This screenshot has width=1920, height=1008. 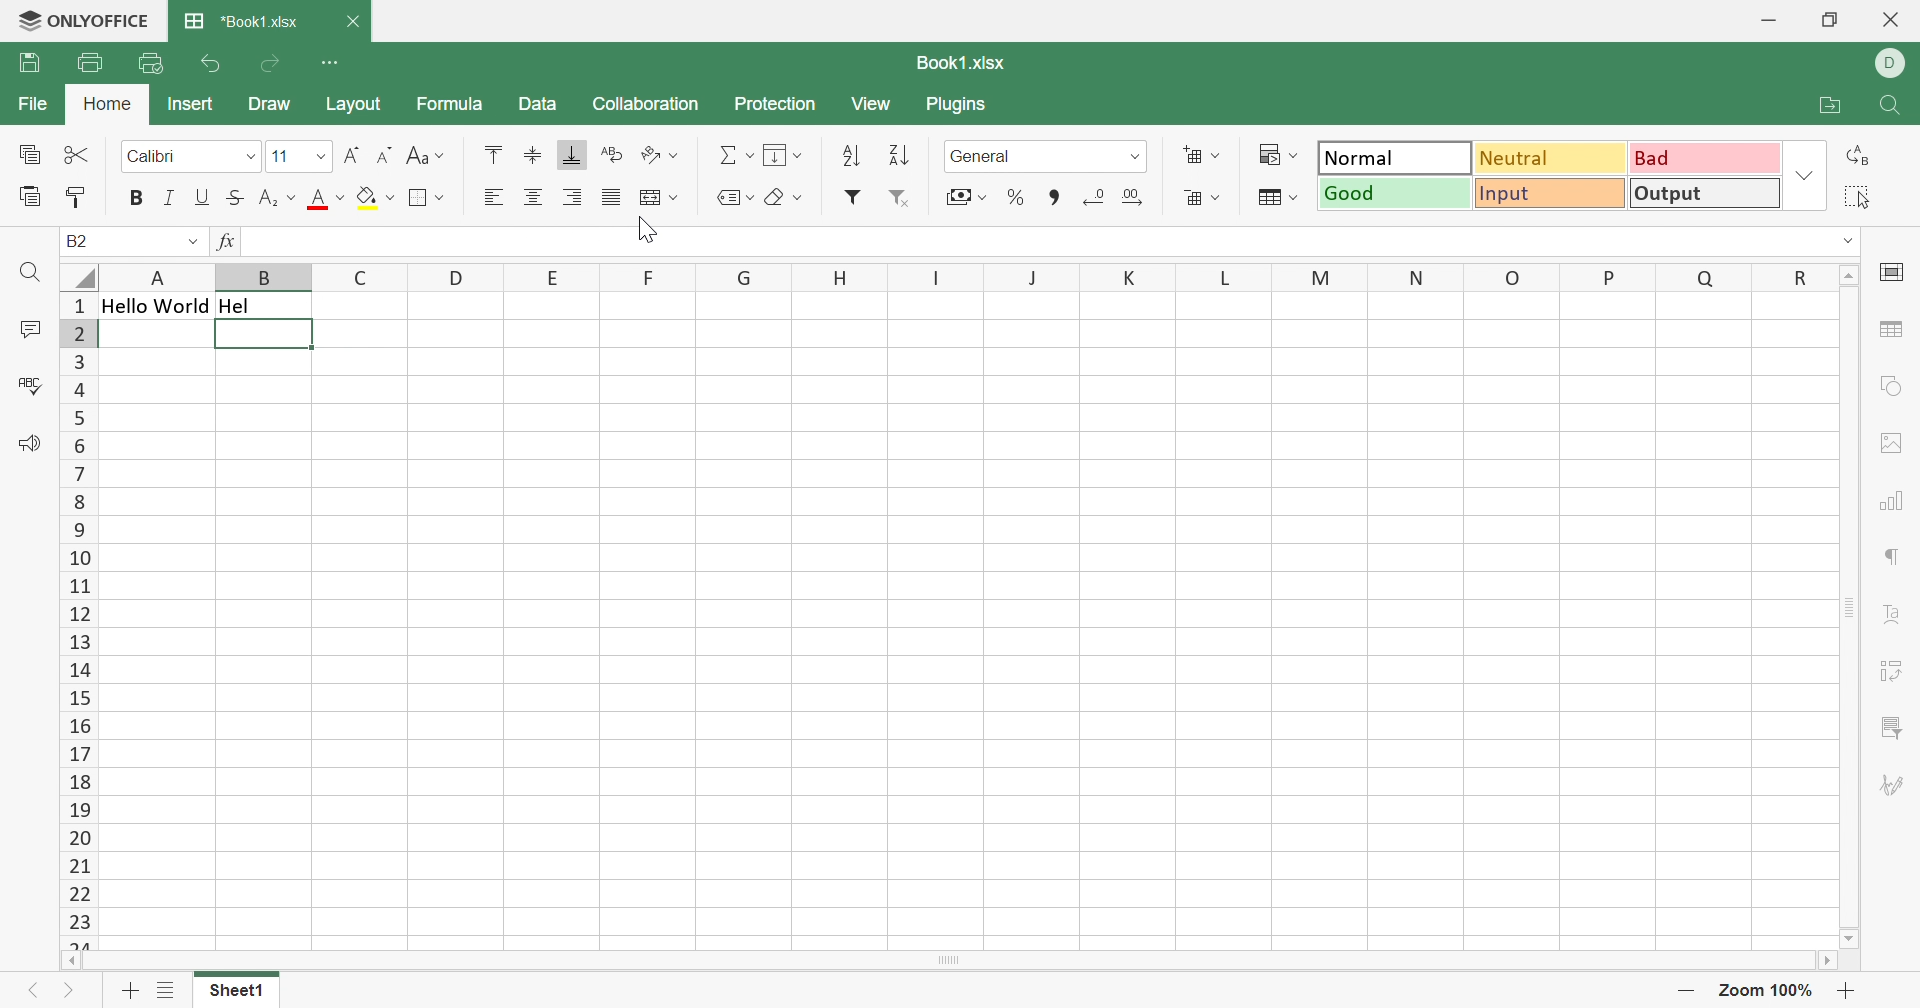 What do you see at coordinates (493, 197) in the screenshot?
I see `Align left` at bounding box center [493, 197].